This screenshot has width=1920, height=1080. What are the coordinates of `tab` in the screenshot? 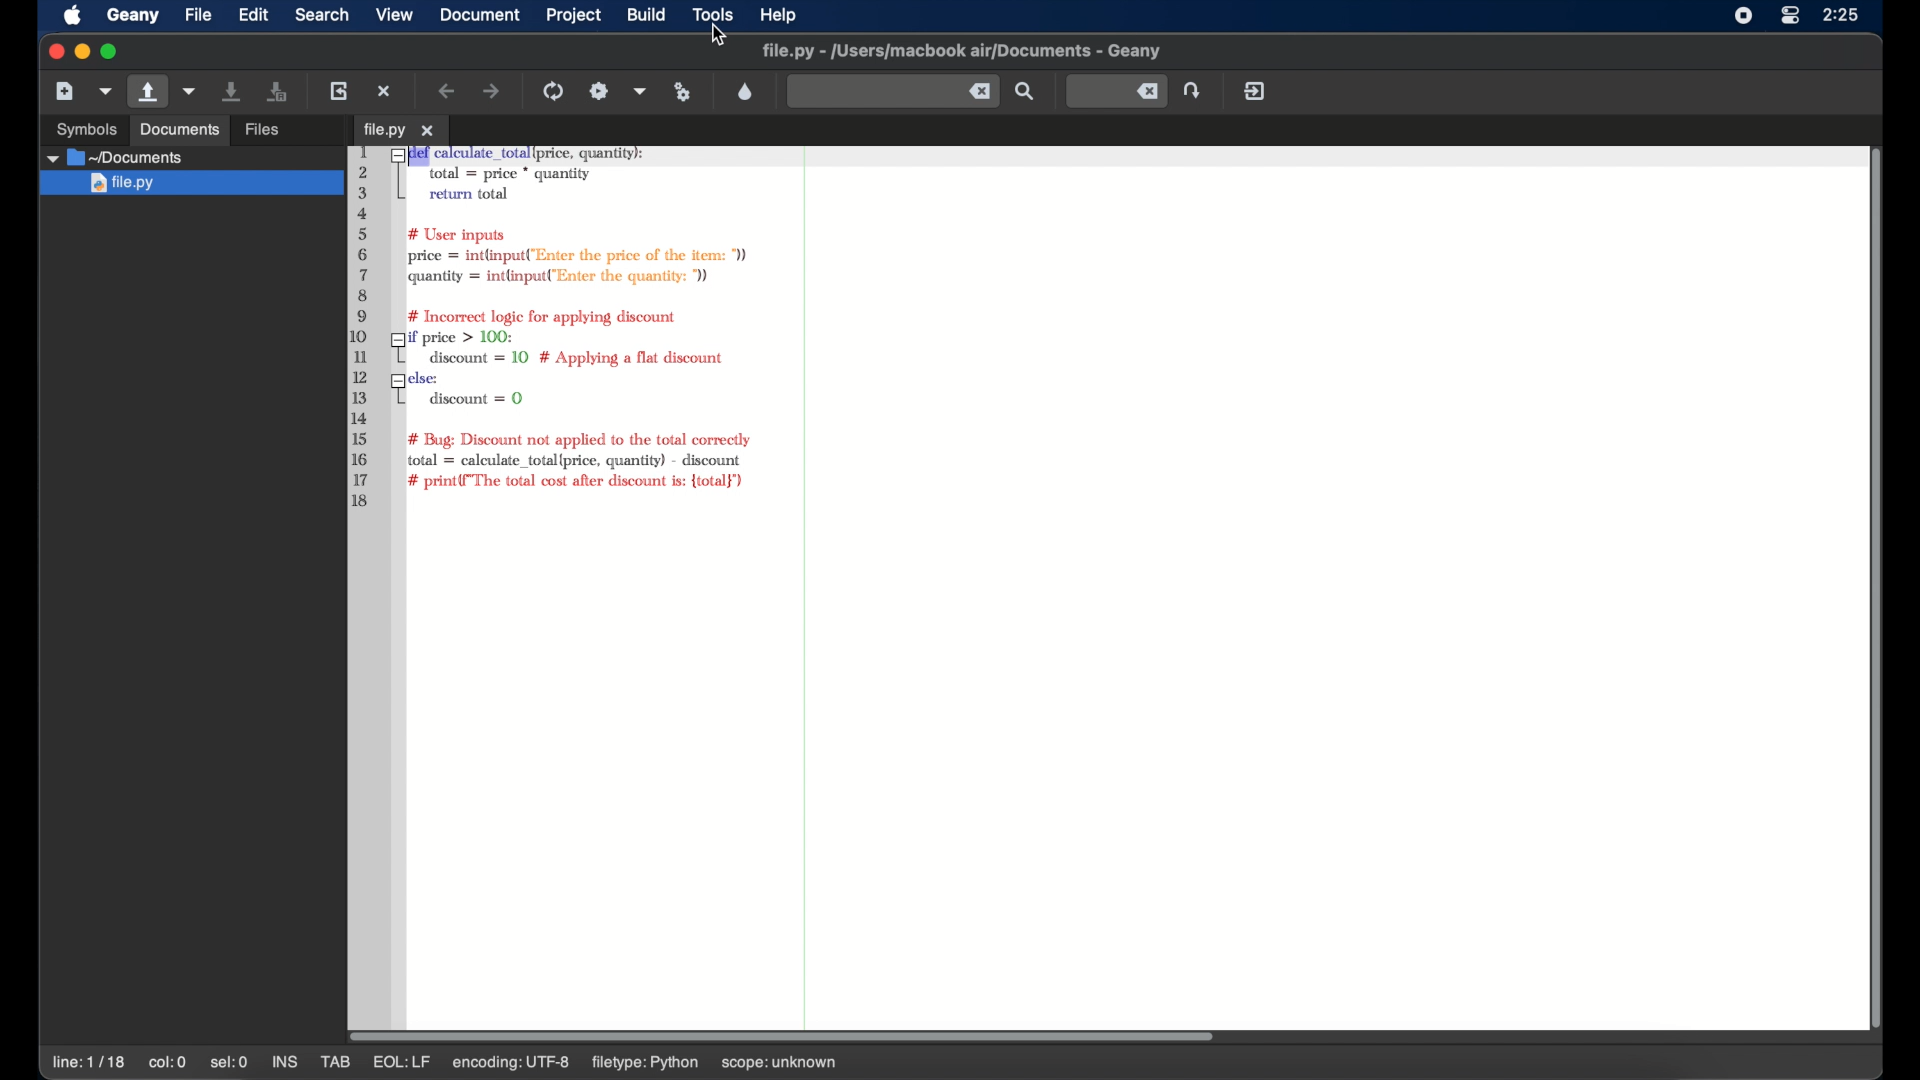 It's located at (400, 130).